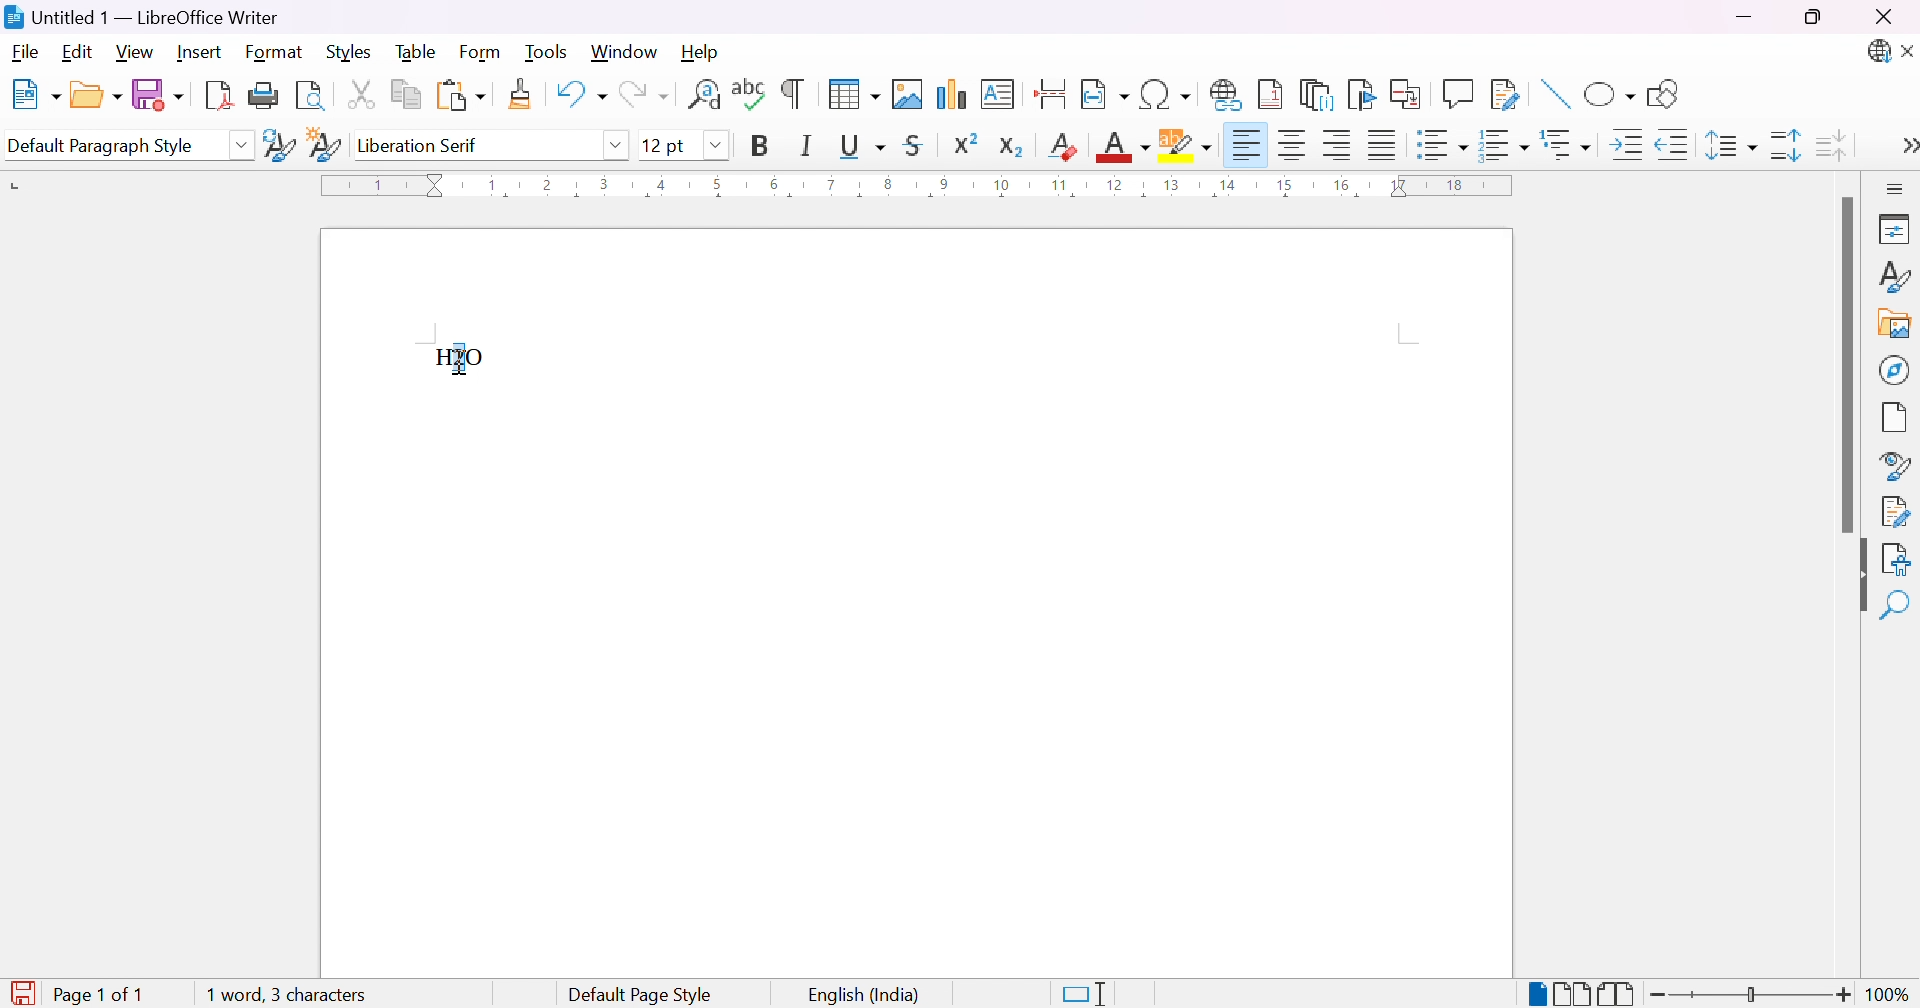 The image size is (1920, 1008). I want to click on Character highlighting color, so click(1187, 145).